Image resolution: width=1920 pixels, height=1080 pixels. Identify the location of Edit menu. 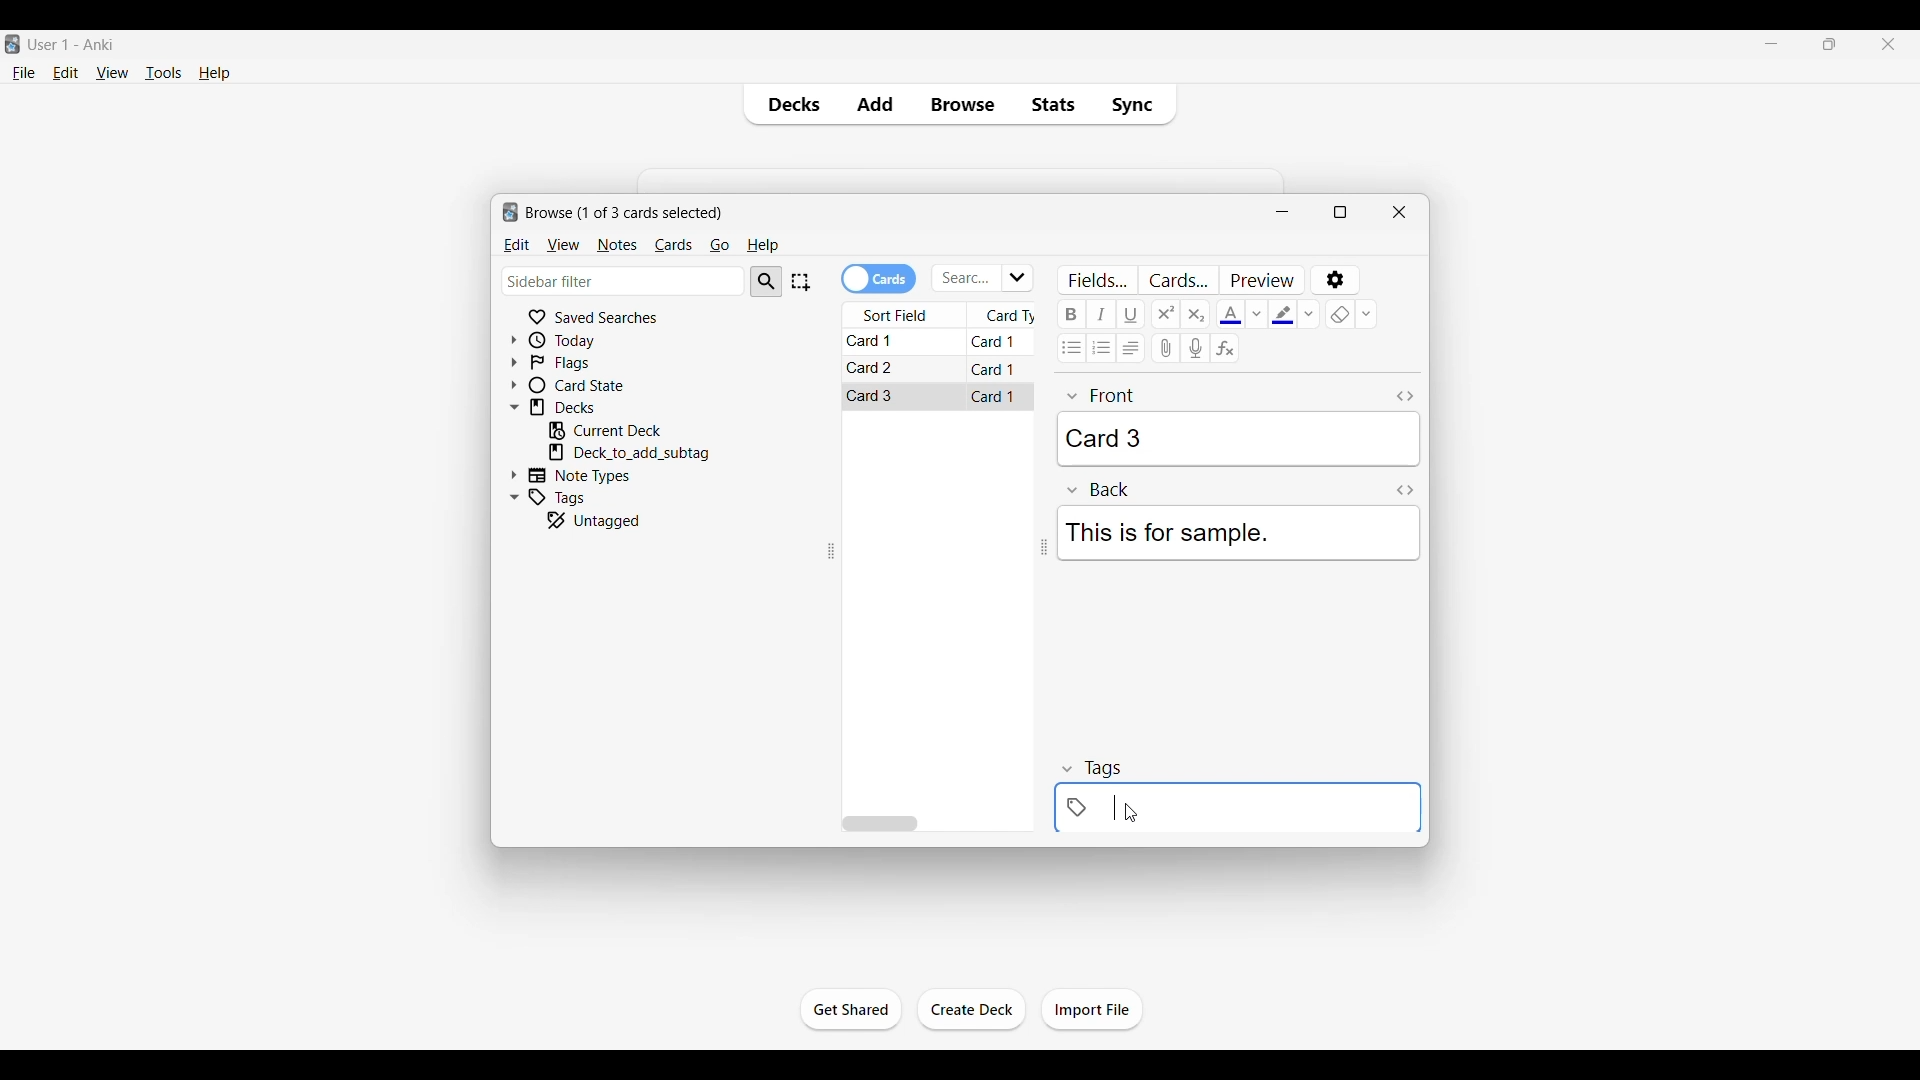
(66, 72).